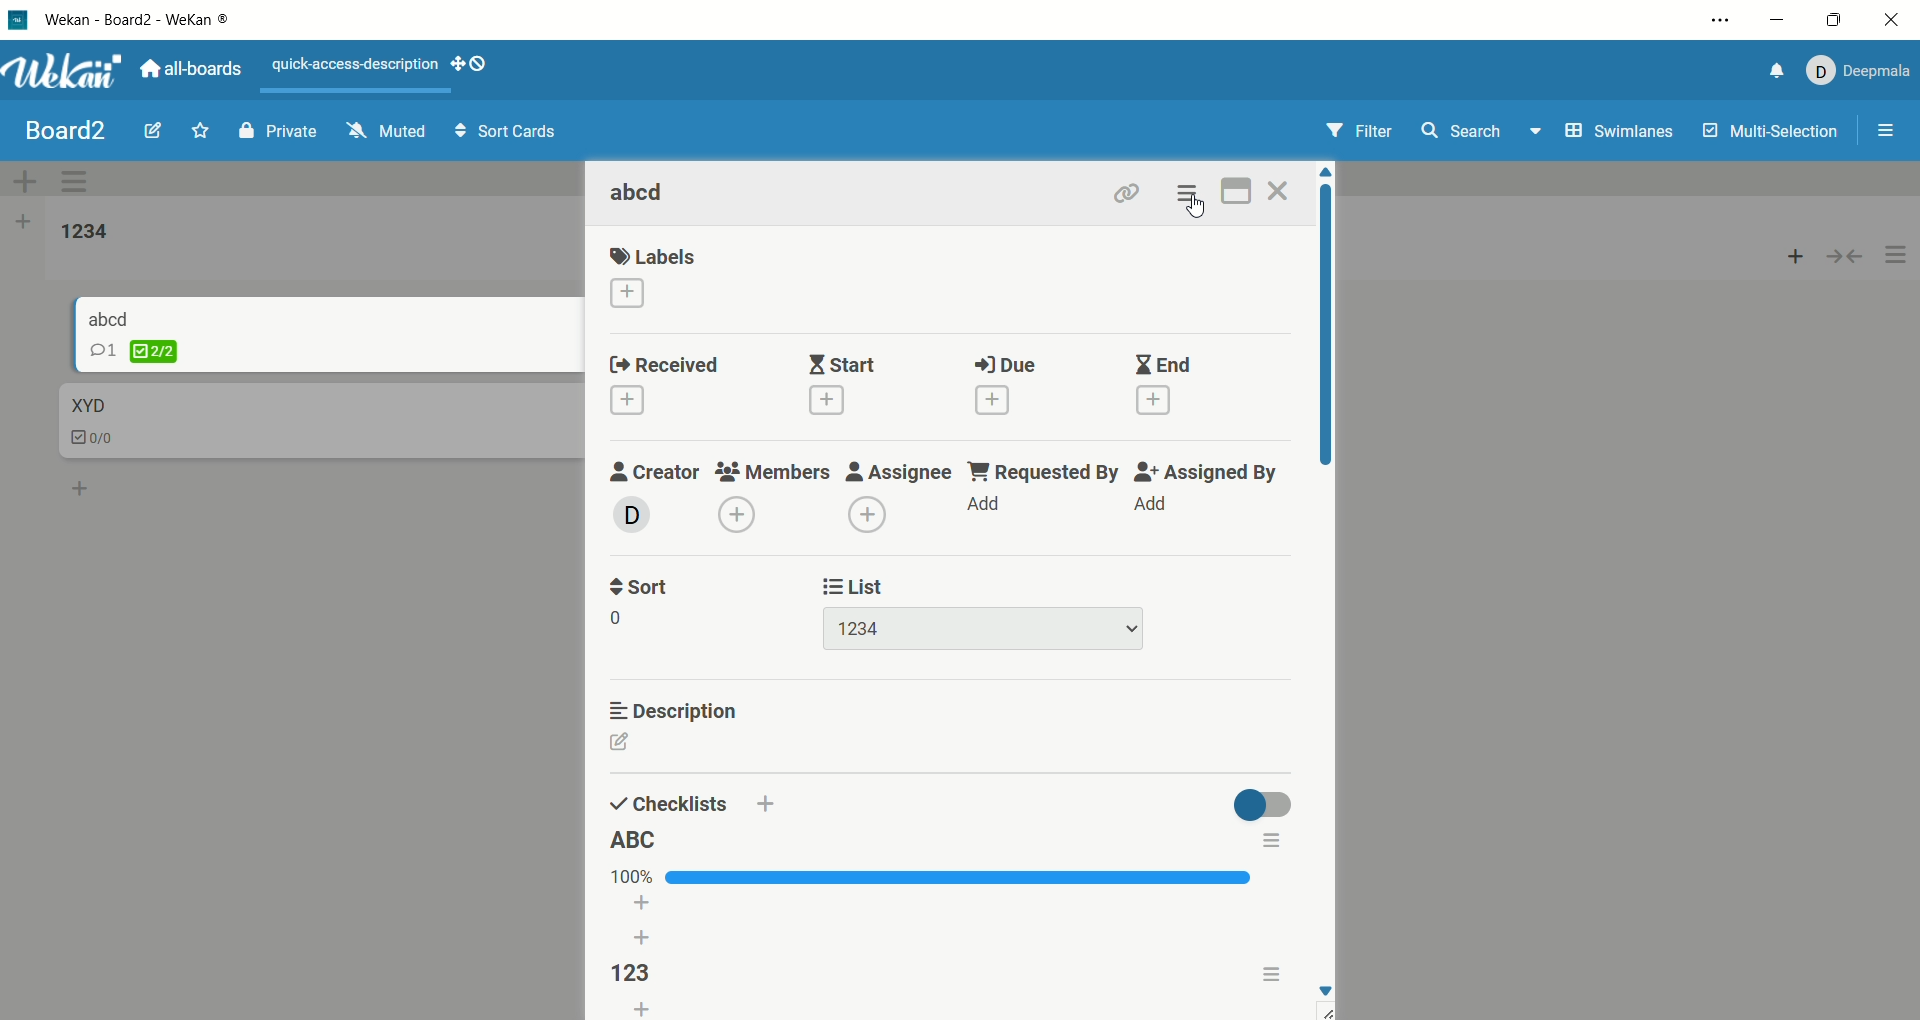  Describe the element at coordinates (635, 975) in the screenshot. I see `checklist` at that location.